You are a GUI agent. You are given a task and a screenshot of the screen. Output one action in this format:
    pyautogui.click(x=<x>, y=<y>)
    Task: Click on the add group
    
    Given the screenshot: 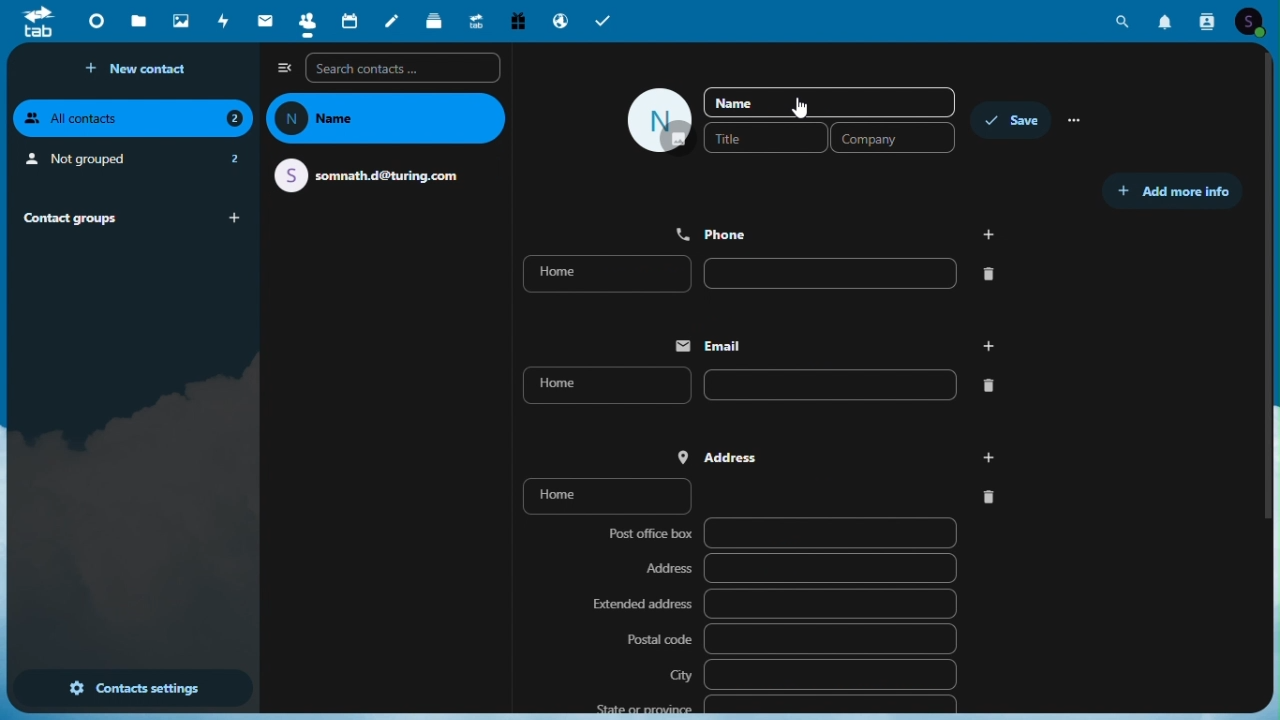 What is the action you would take?
    pyautogui.click(x=237, y=218)
    